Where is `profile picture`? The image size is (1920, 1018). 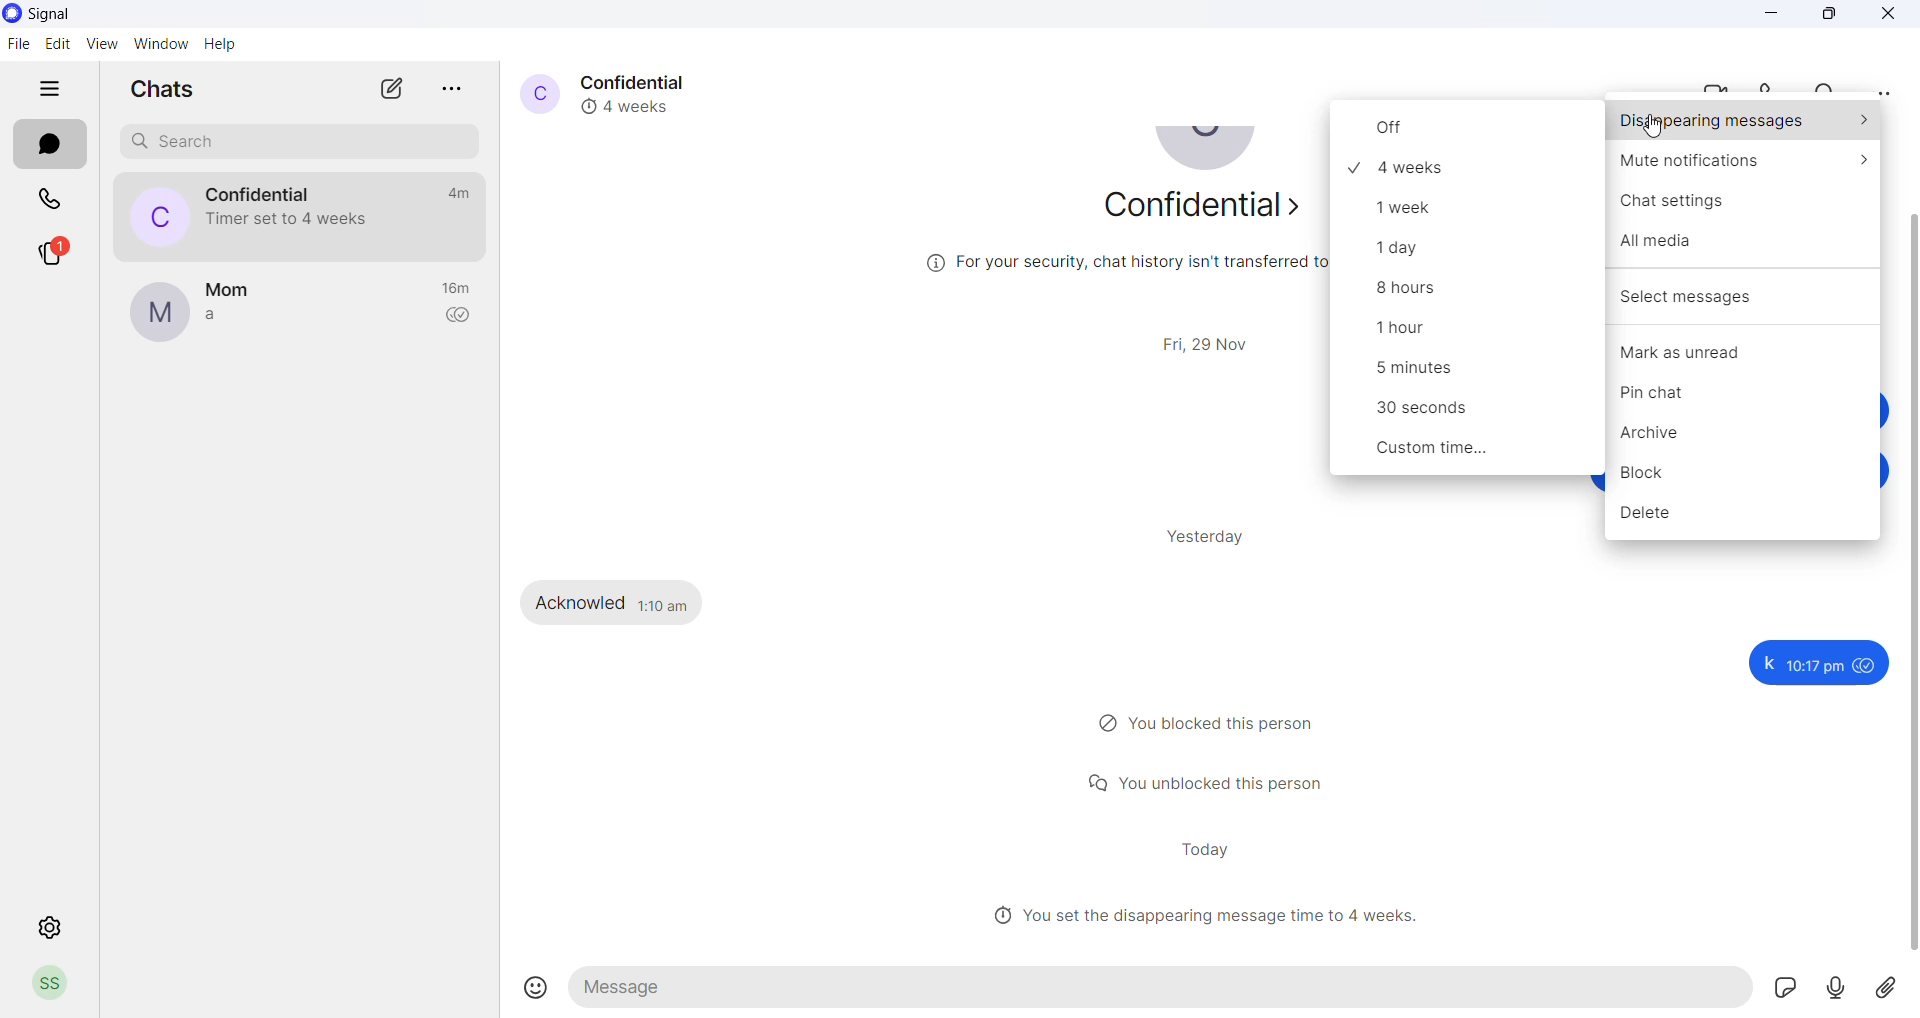 profile picture is located at coordinates (157, 313).